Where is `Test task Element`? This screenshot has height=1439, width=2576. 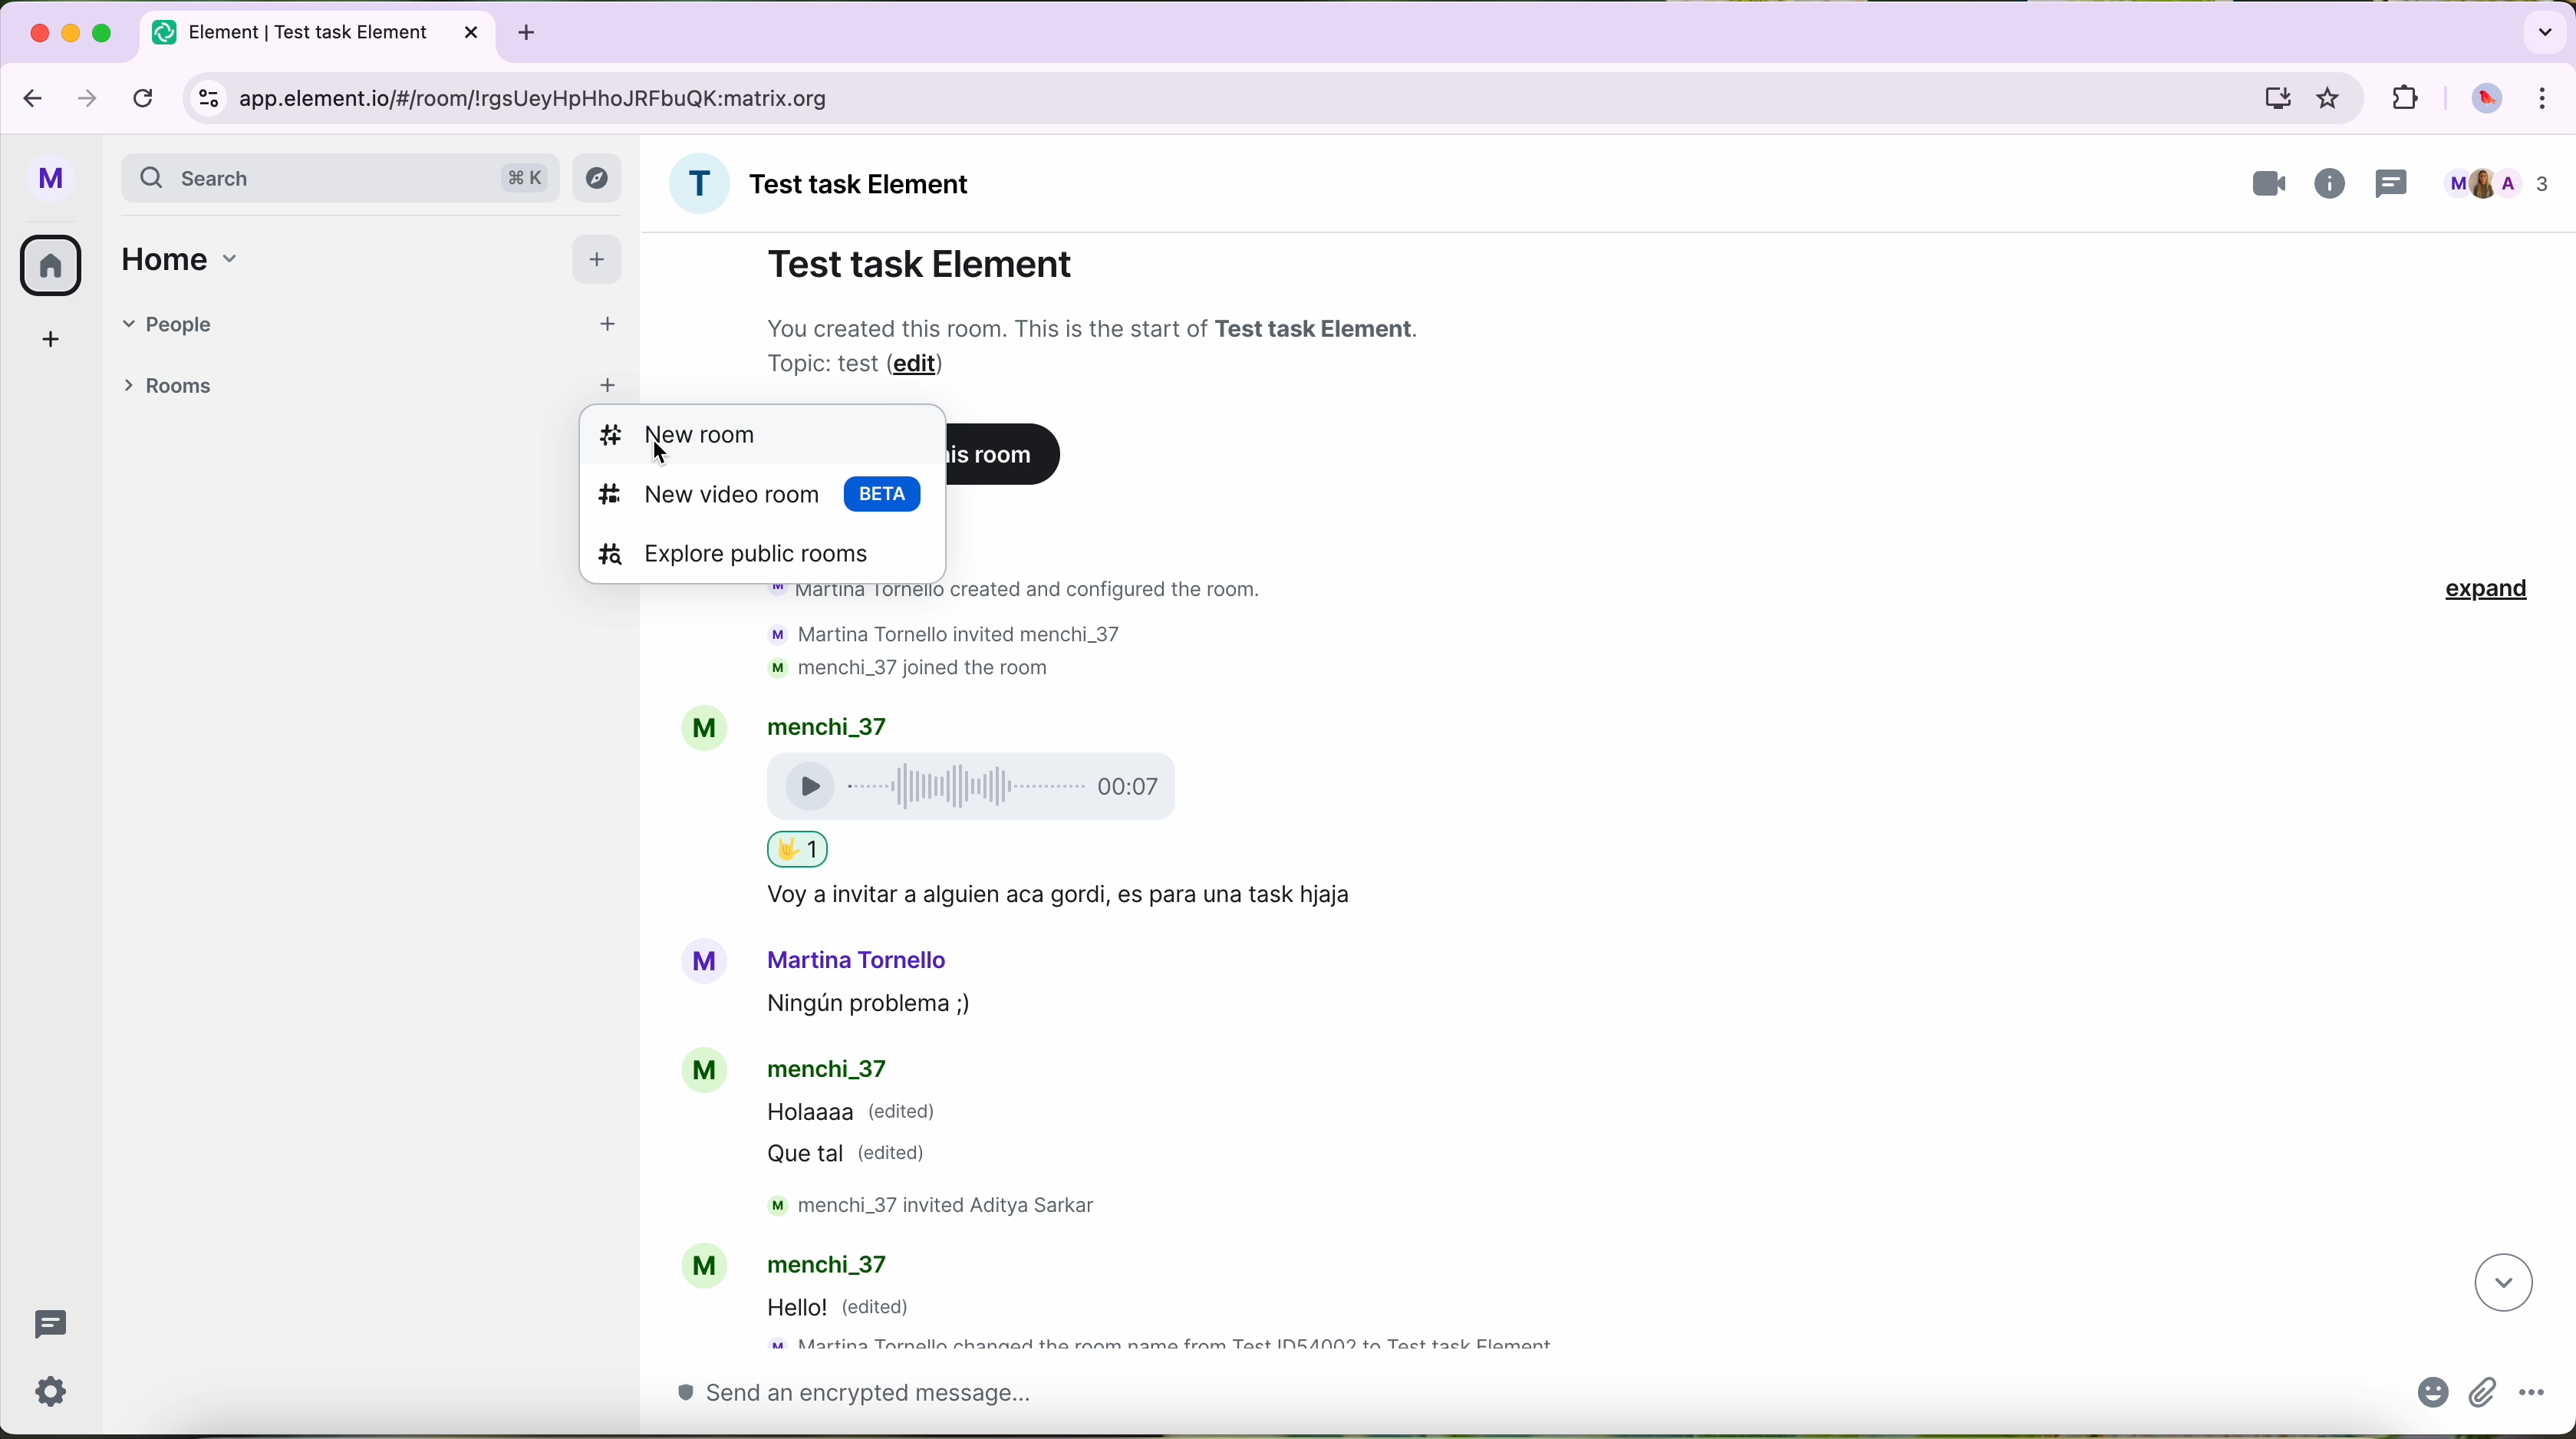 Test task Element is located at coordinates (921, 263).